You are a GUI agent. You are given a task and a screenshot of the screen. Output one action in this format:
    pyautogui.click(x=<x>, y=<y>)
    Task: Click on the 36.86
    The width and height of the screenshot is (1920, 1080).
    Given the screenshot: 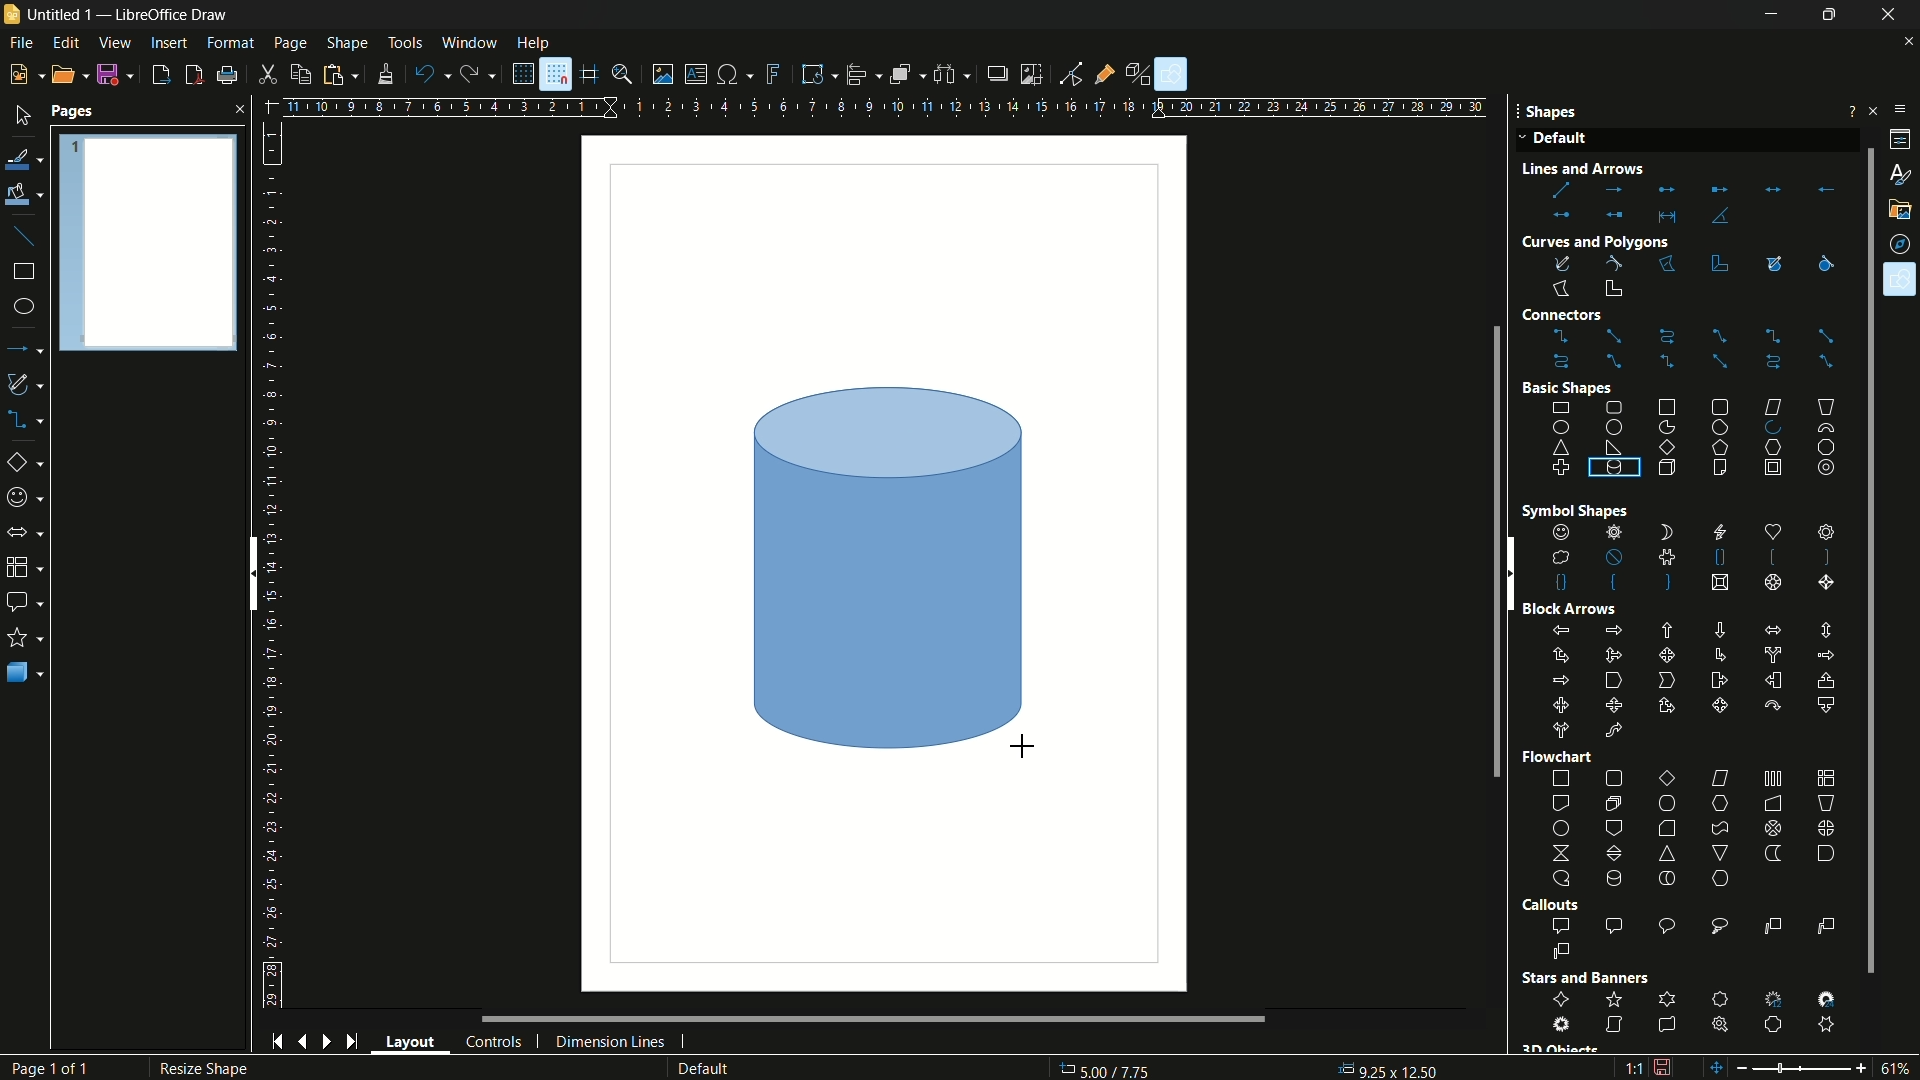 What is the action you would take?
    pyautogui.click(x=1118, y=1069)
    